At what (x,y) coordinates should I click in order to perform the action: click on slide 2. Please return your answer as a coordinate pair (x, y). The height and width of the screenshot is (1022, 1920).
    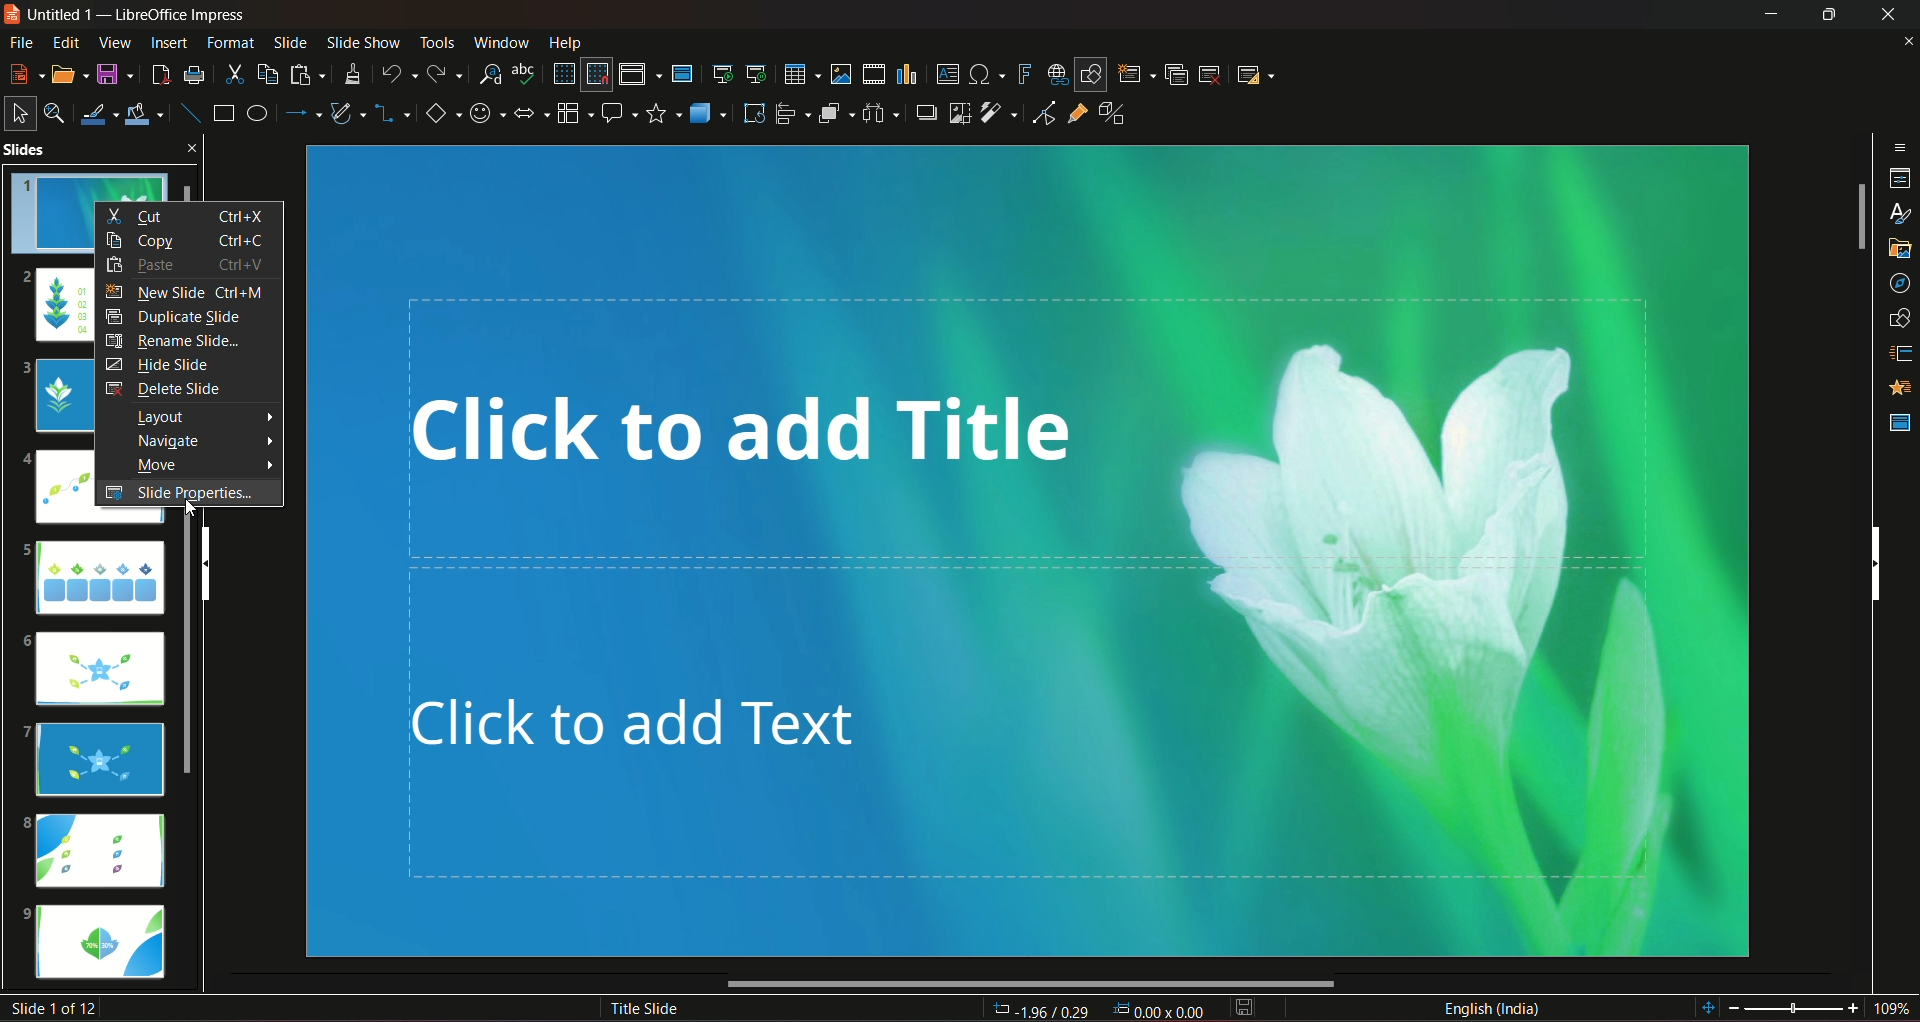
    Looking at the image, I should click on (56, 306).